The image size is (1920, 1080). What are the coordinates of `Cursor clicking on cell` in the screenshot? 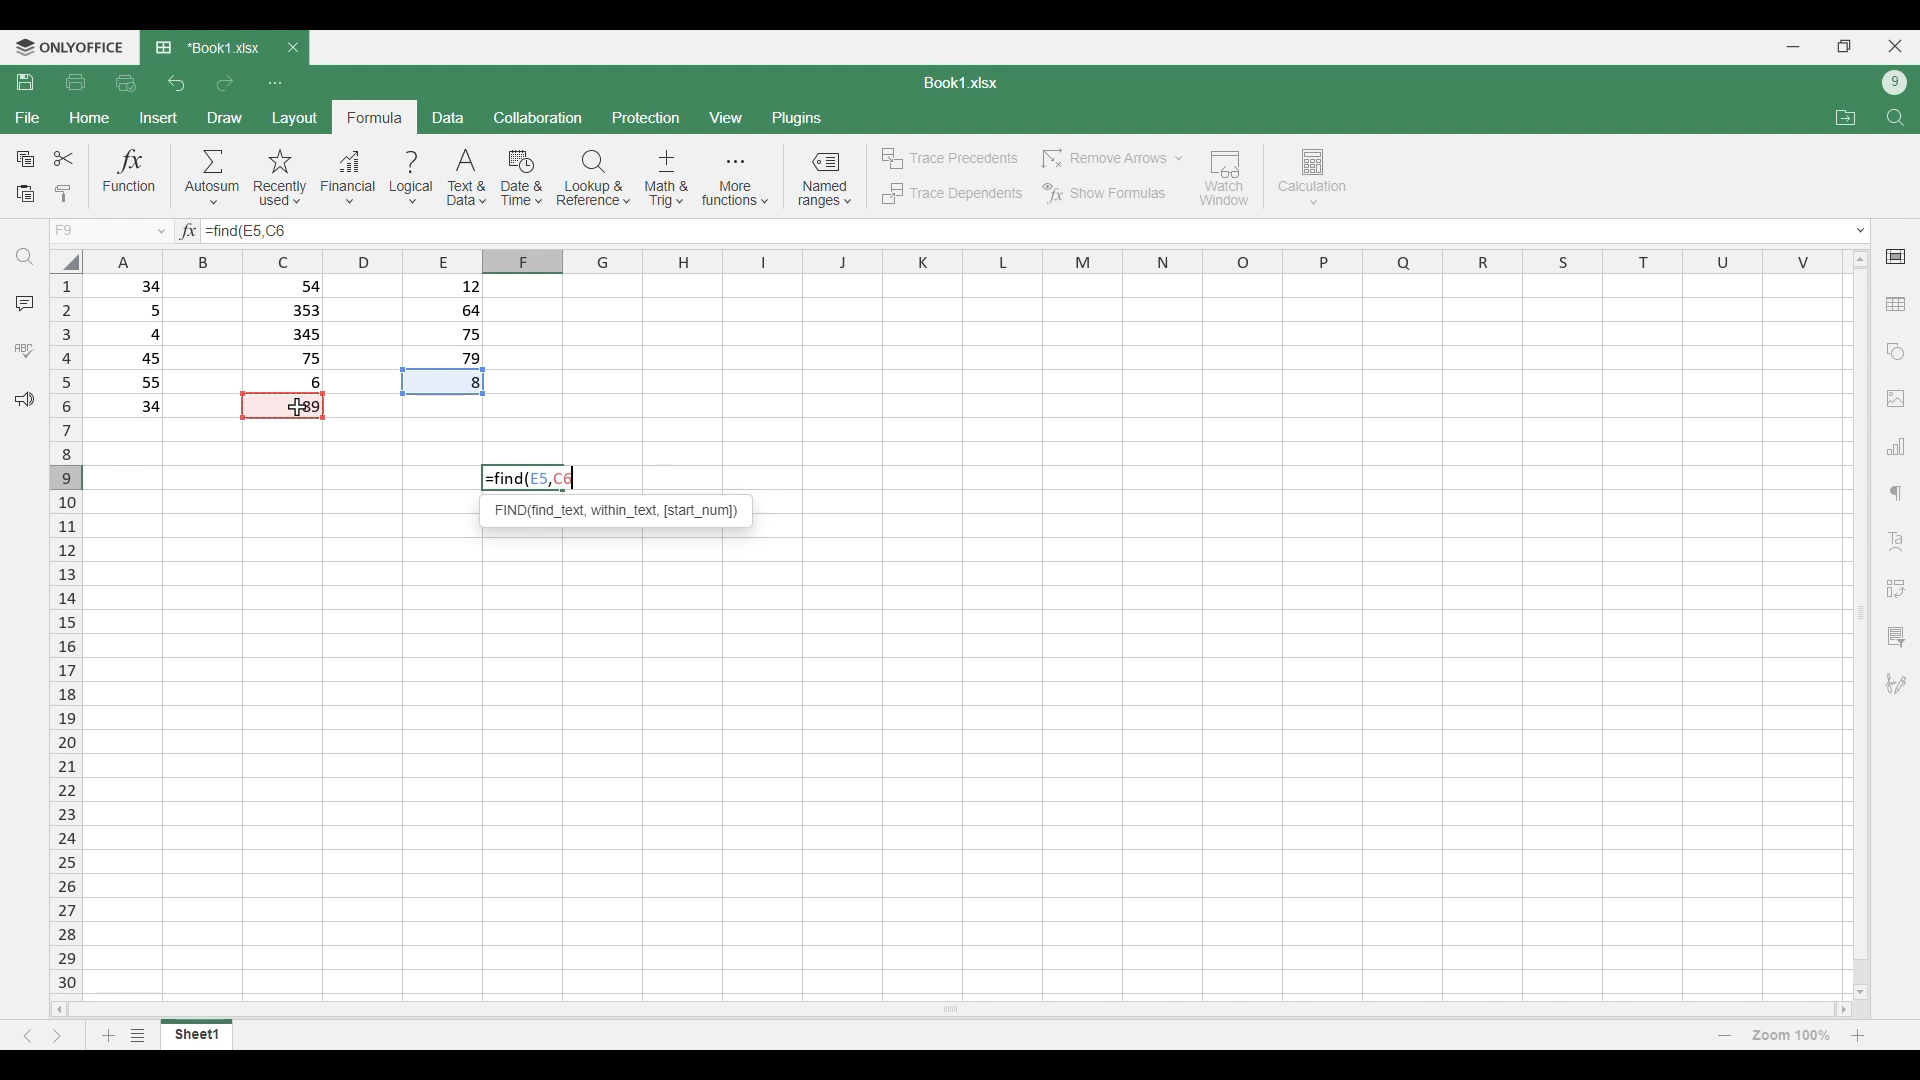 It's located at (297, 407).